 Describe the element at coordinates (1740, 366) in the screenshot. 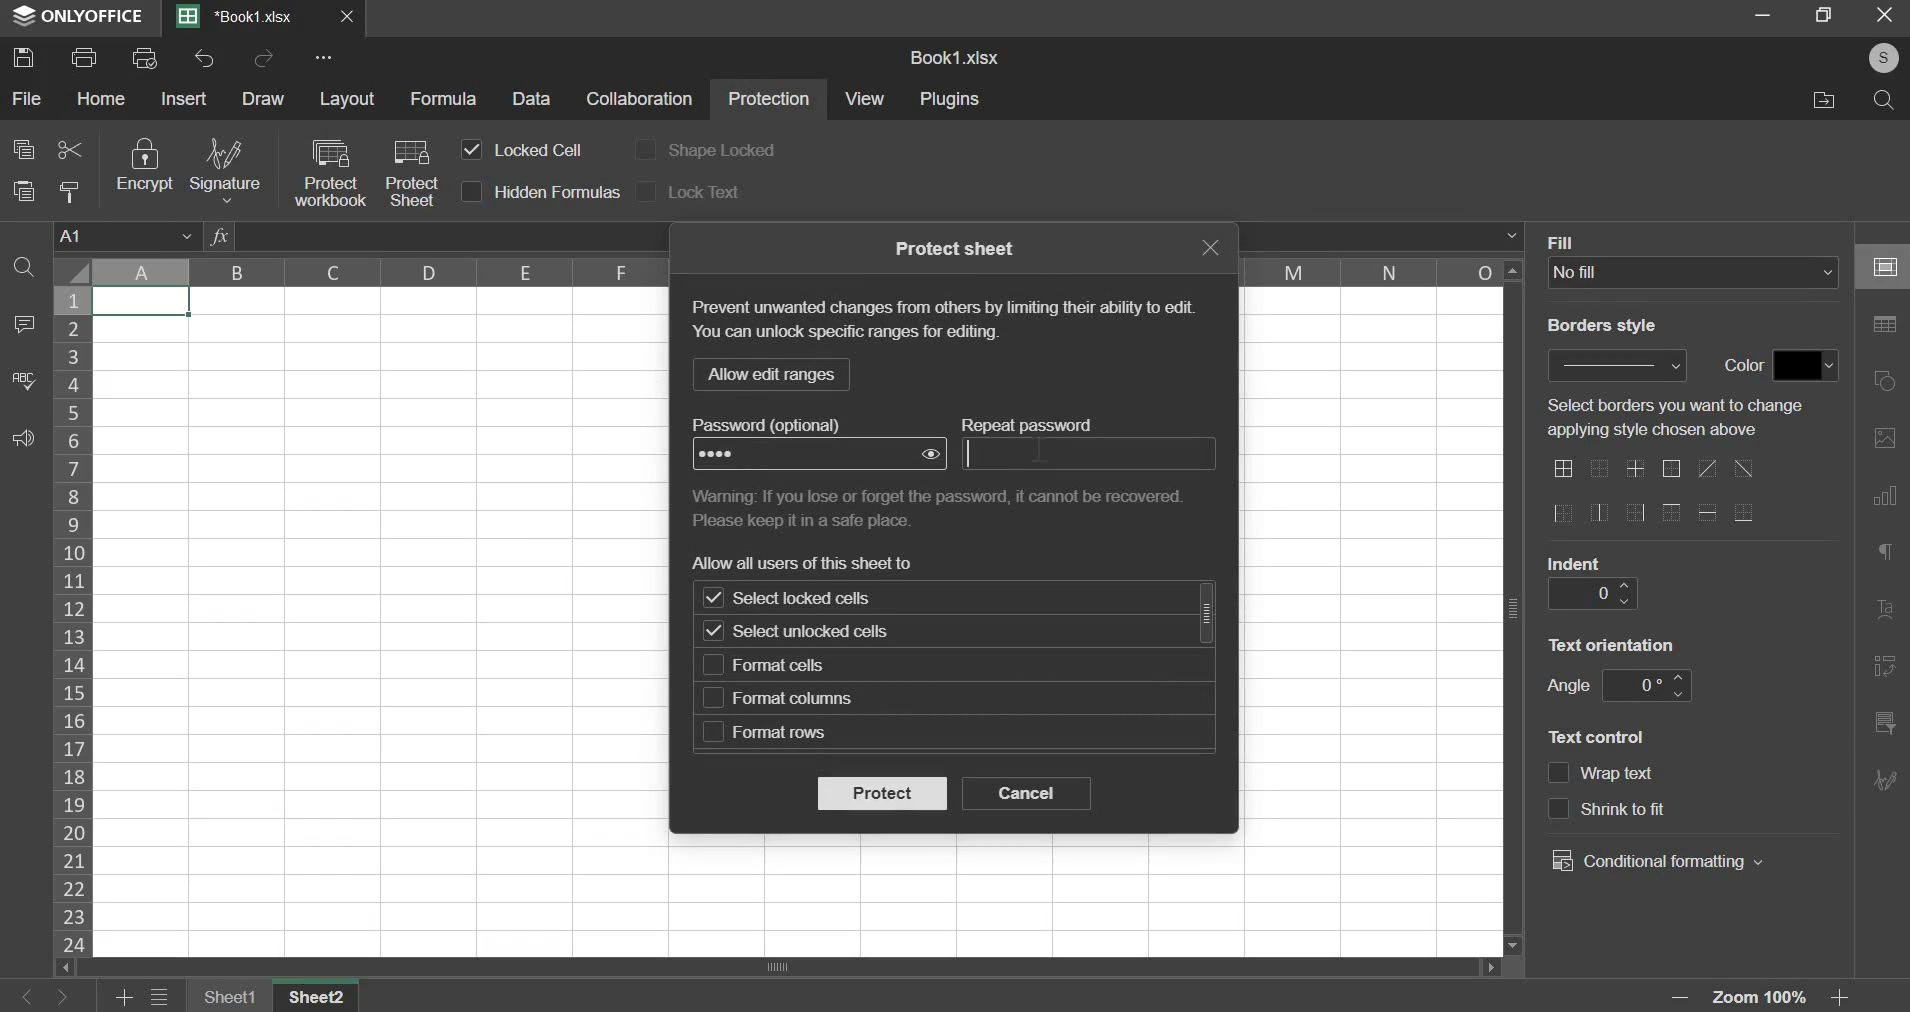

I see `color` at that location.